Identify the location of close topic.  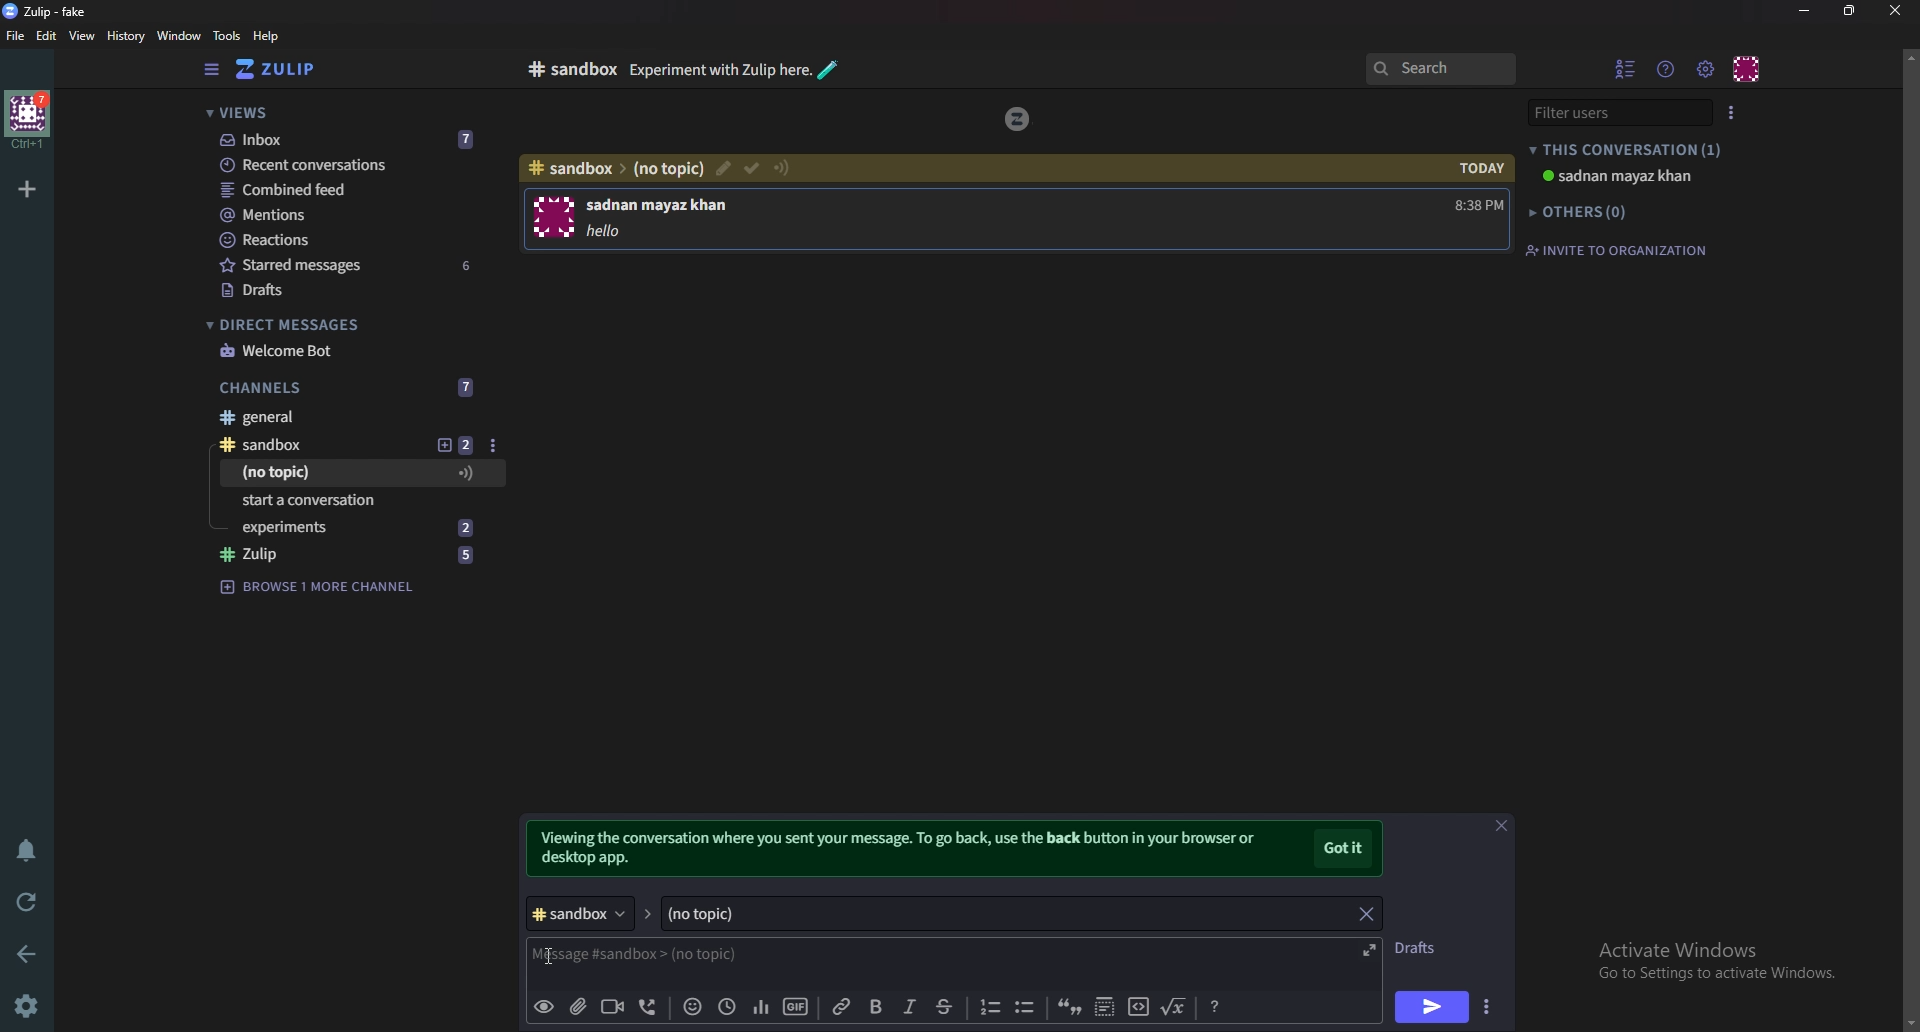
(1366, 912).